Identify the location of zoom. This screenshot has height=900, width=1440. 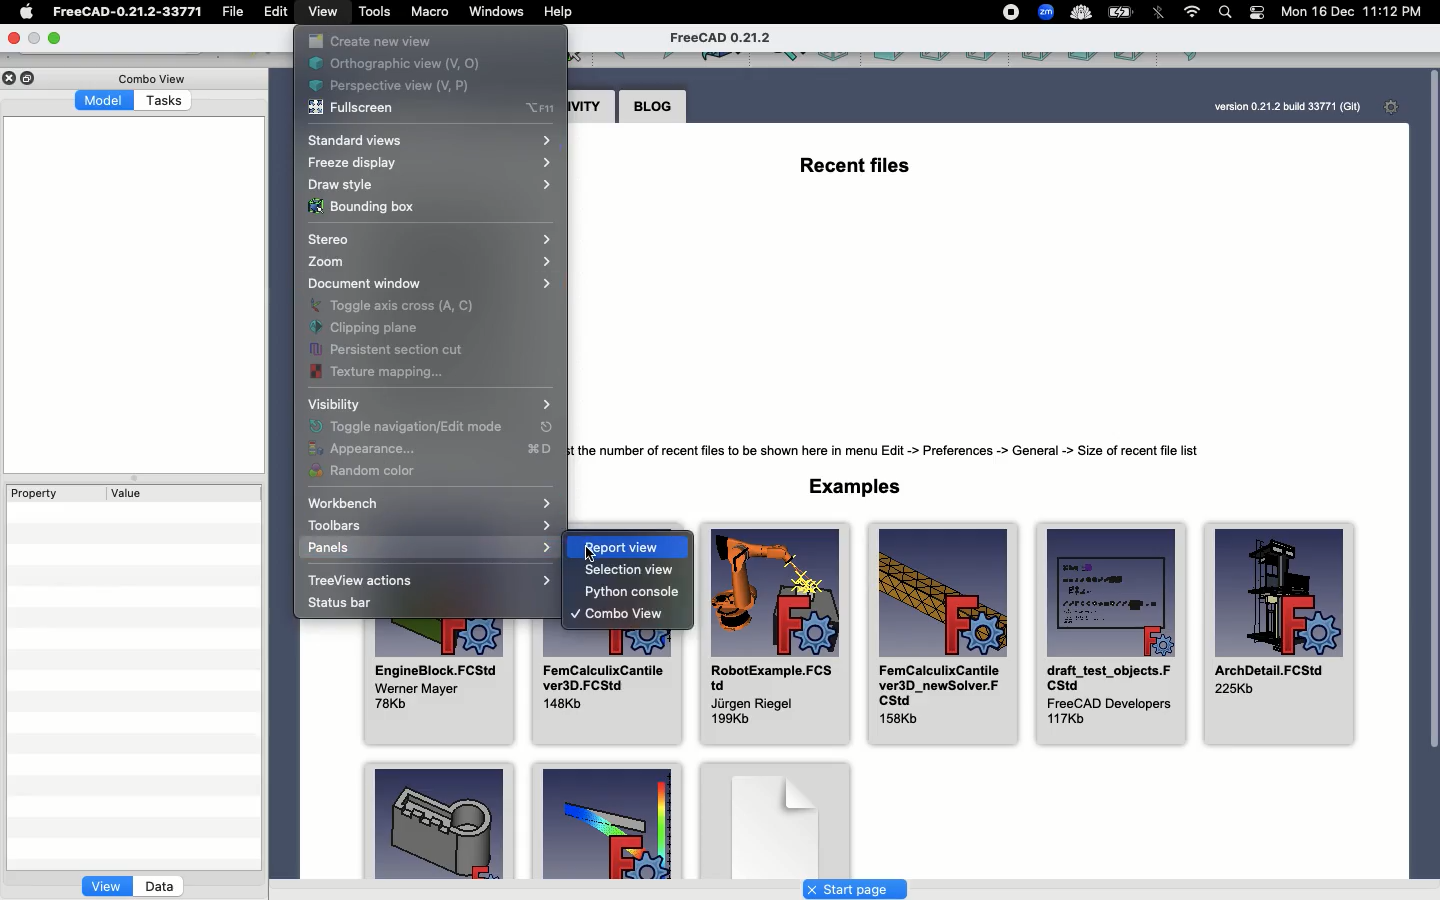
(1046, 12).